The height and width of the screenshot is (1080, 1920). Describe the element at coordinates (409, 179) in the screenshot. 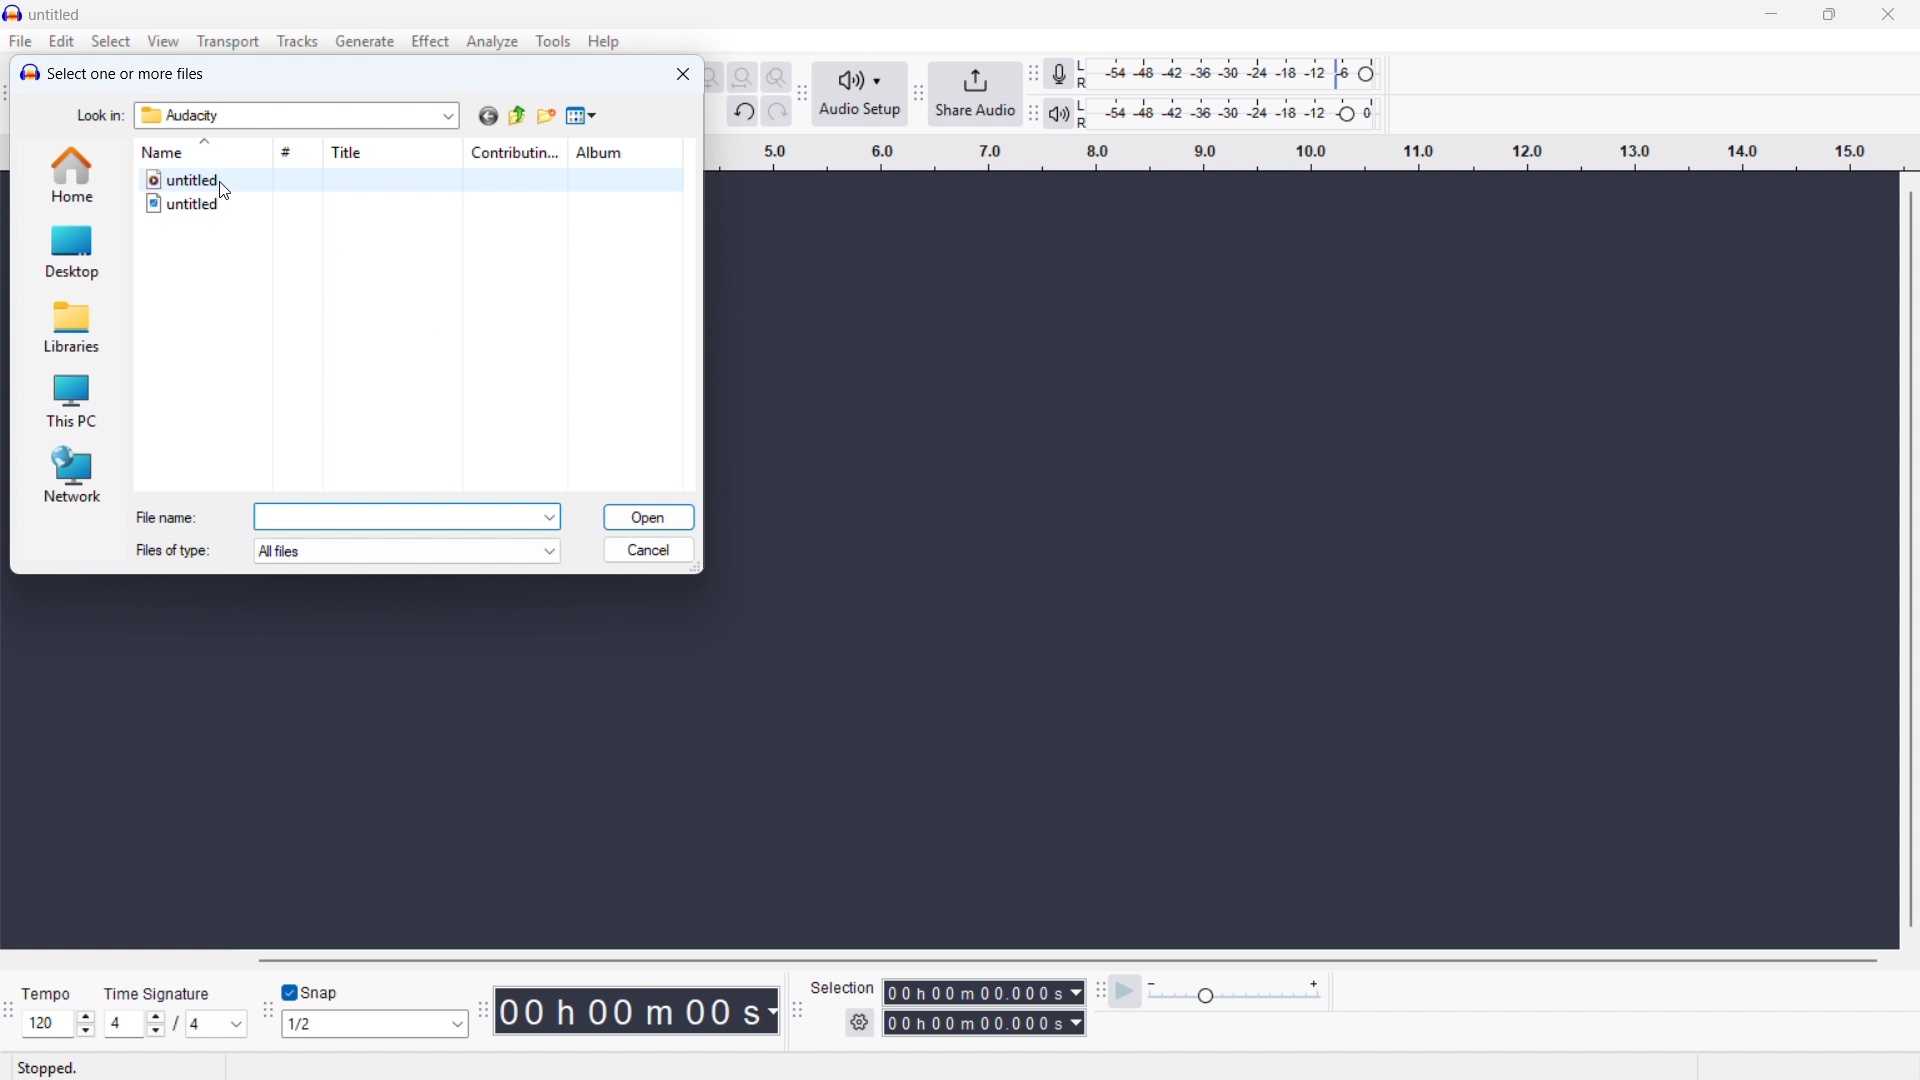

I see `untitled.mp3` at that location.